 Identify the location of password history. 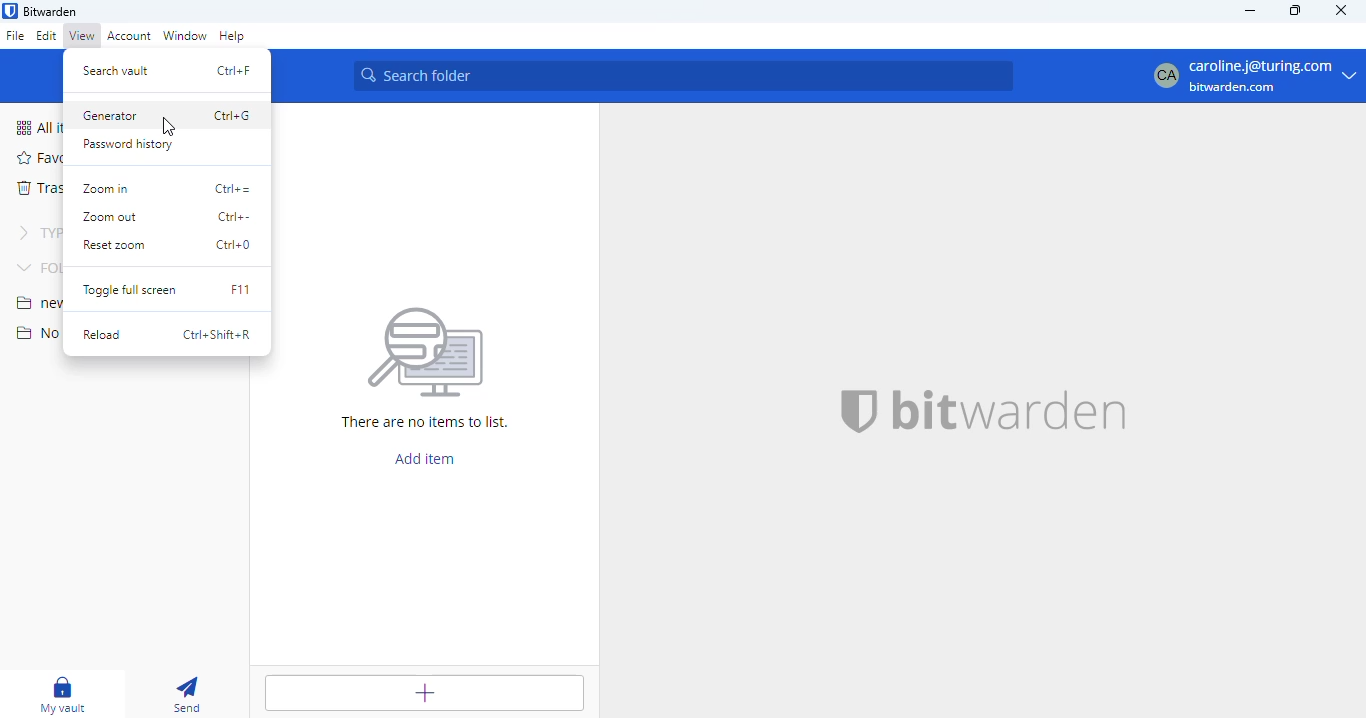
(126, 145).